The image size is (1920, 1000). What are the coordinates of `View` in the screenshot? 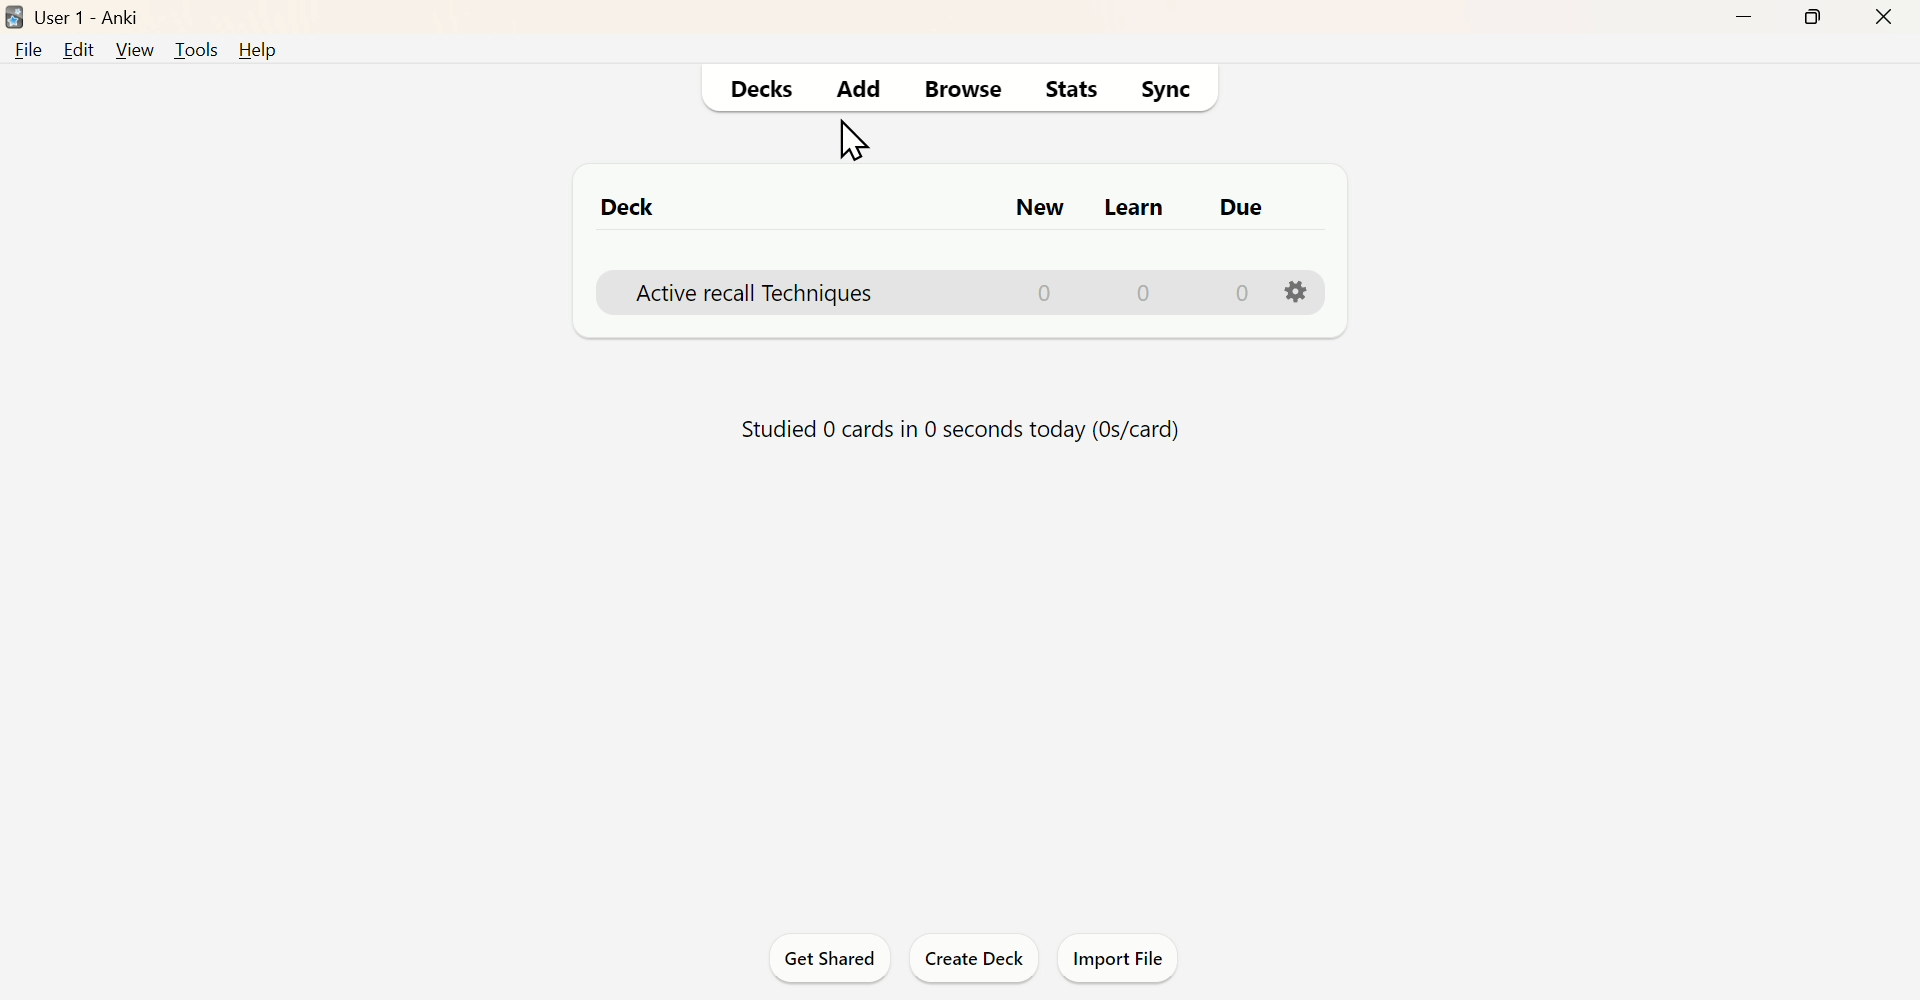 It's located at (130, 51).